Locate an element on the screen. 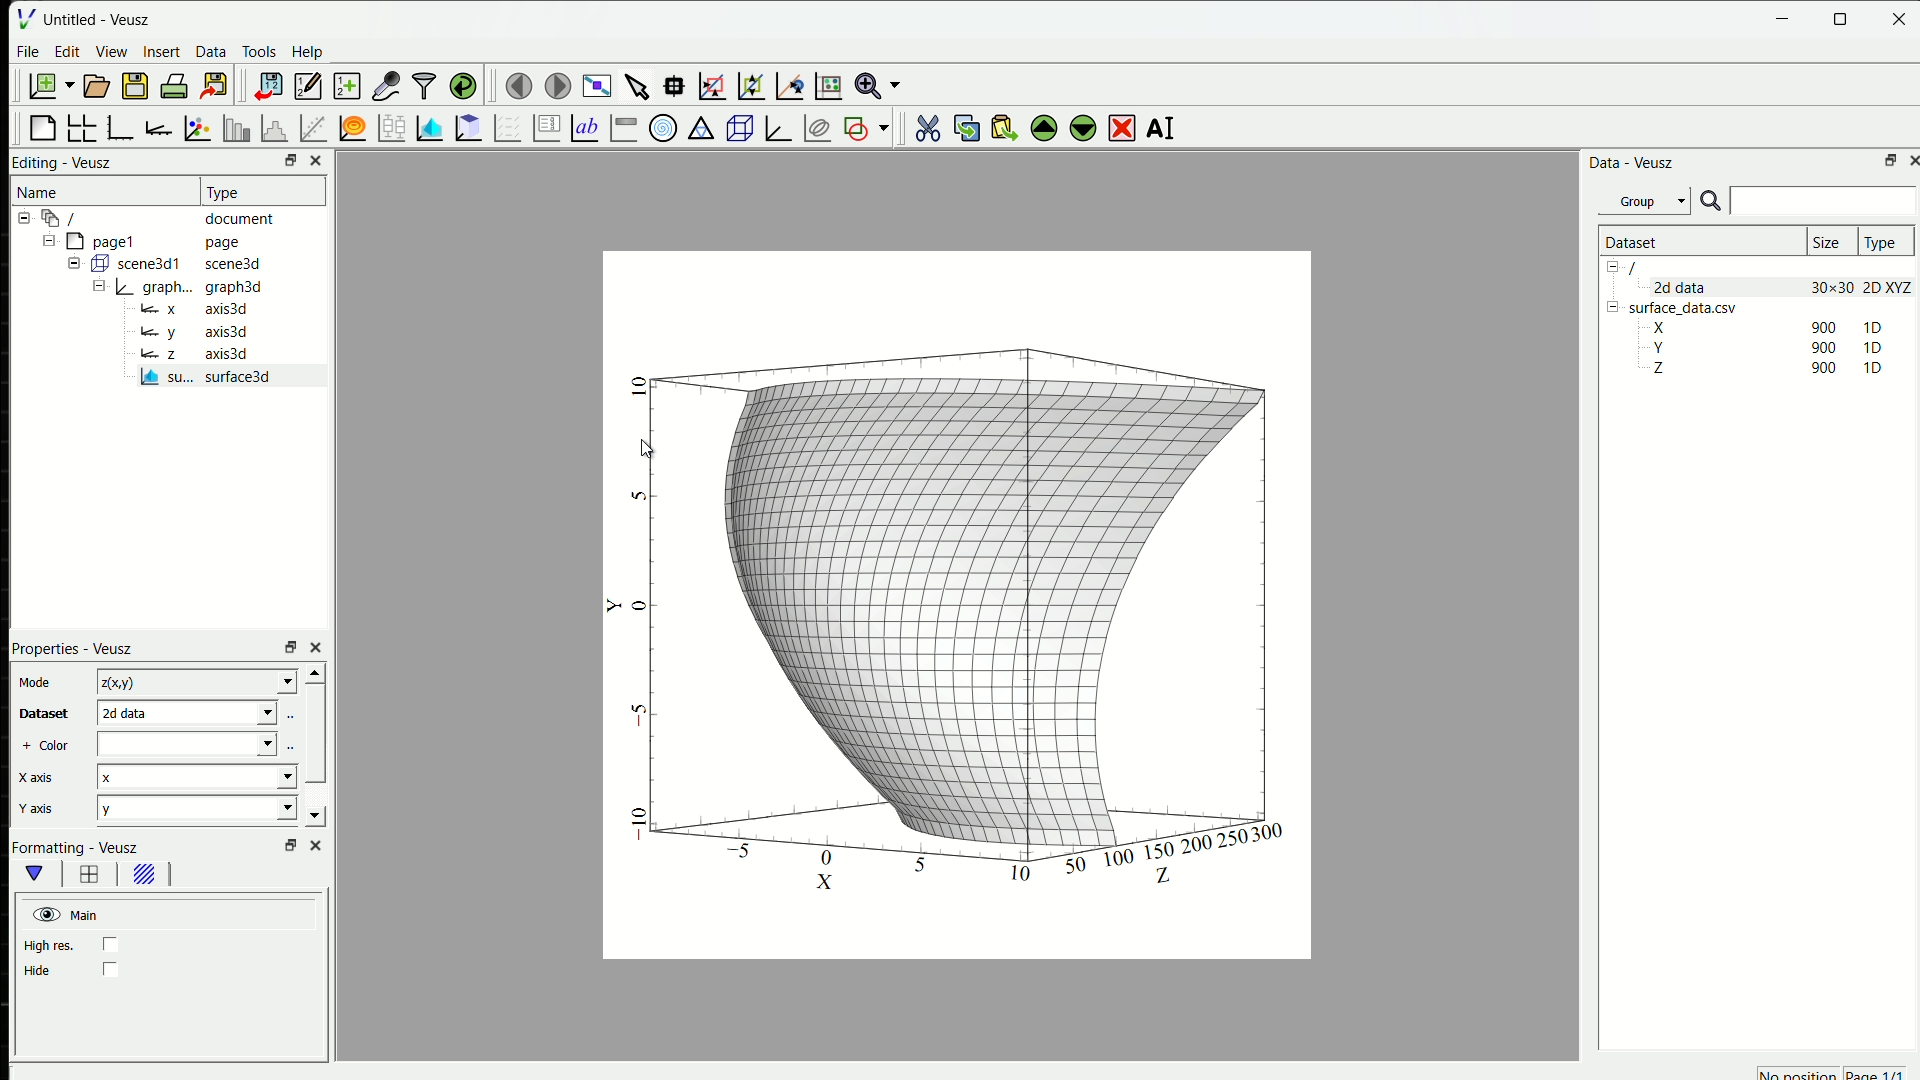 Image resolution: width=1920 pixels, height=1080 pixels. checkbox is located at coordinates (110, 968).